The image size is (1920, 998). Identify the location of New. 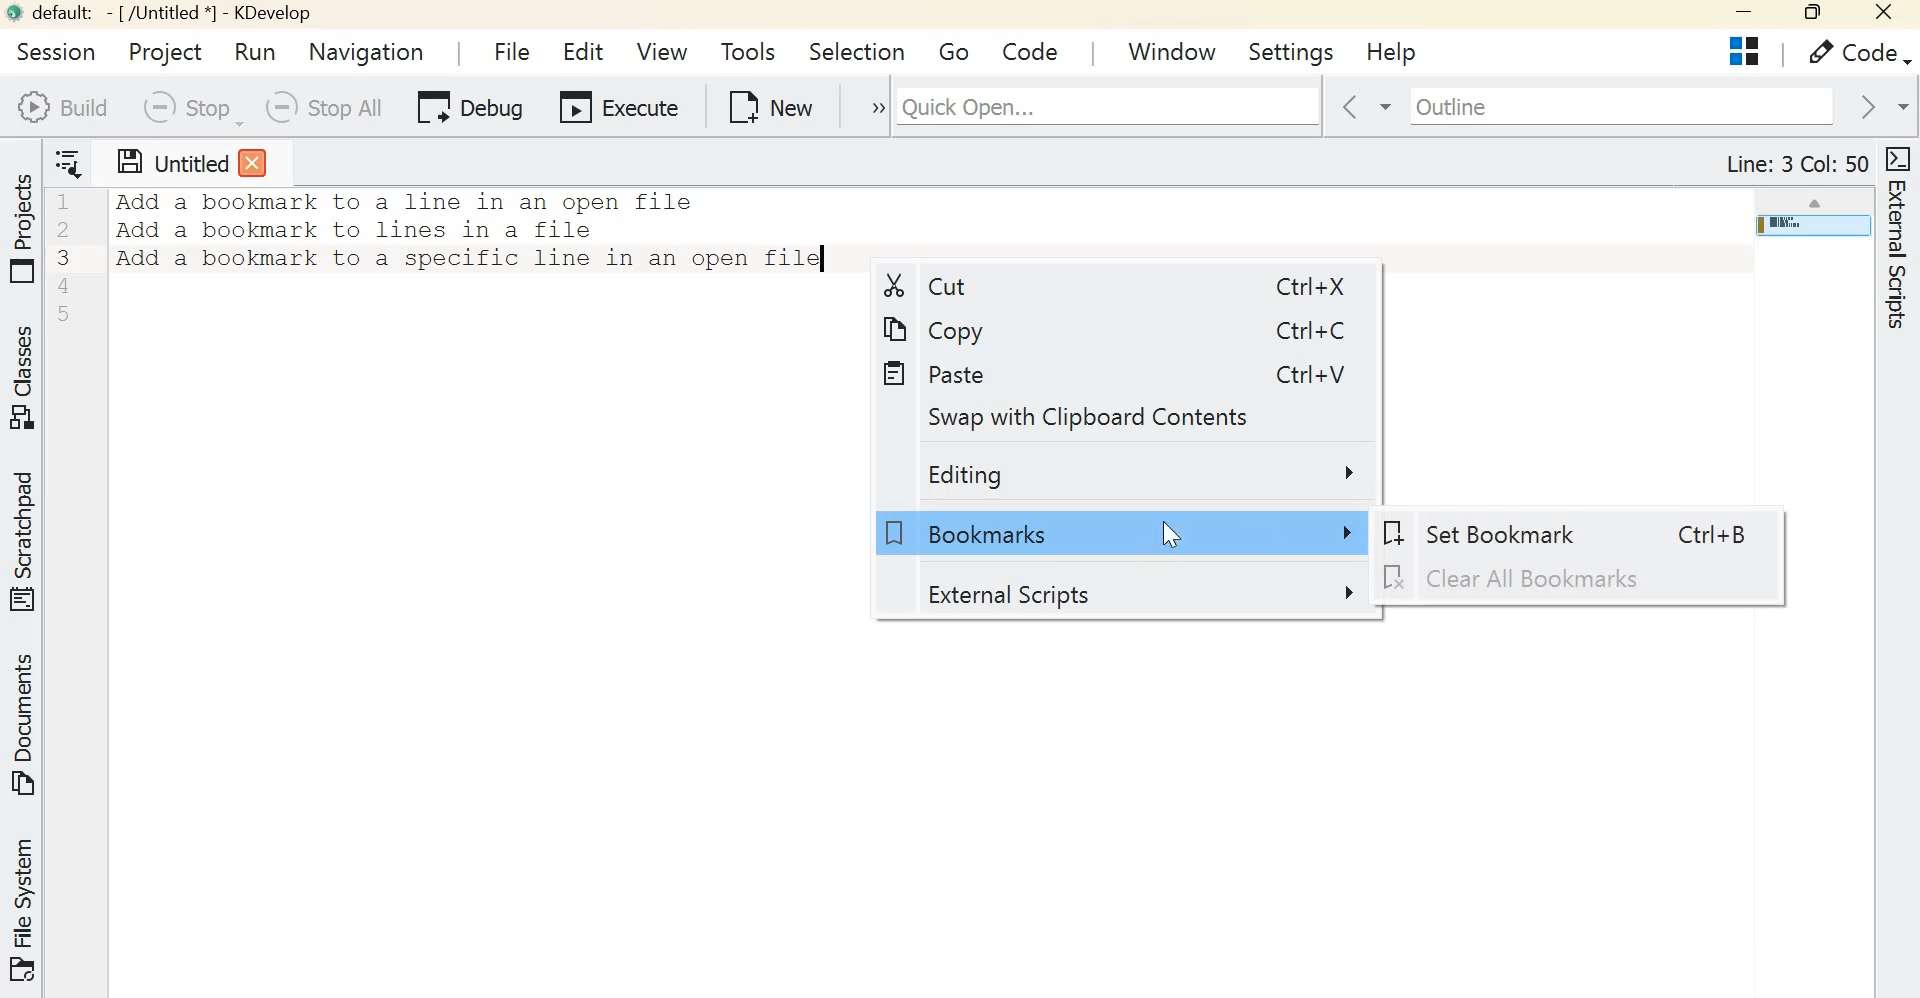
(767, 104).